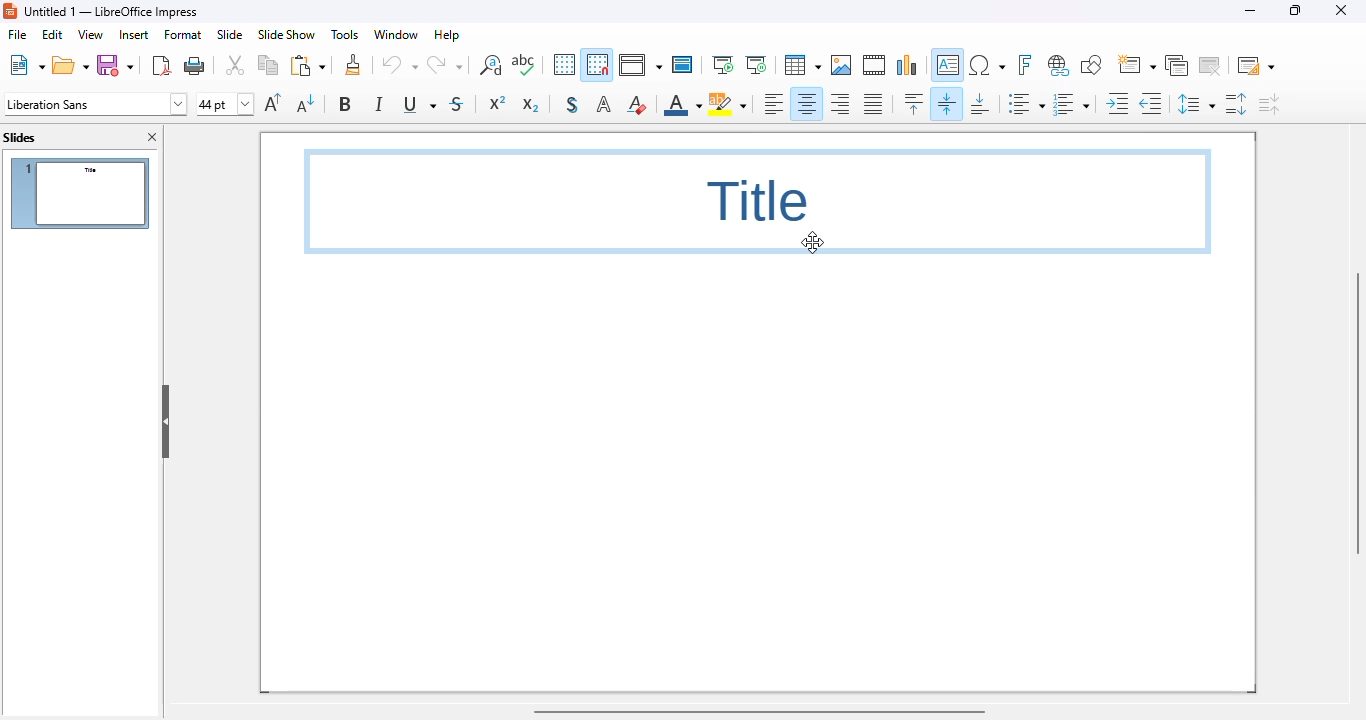 This screenshot has width=1366, height=720. What do you see at coordinates (274, 102) in the screenshot?
I see `increase font size` at bounding box center [274, 102].